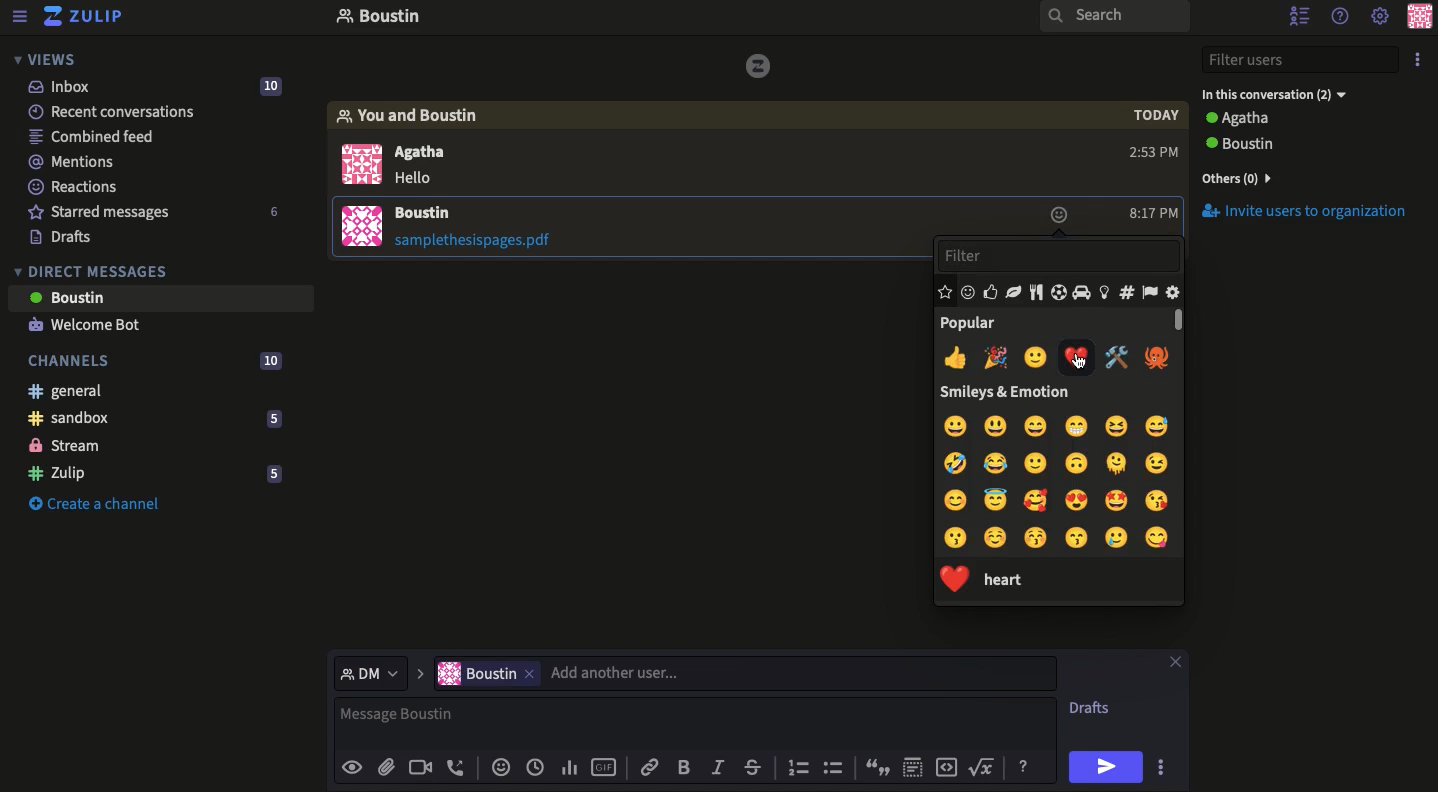  I want to click on Reaction, so click(500, 766).